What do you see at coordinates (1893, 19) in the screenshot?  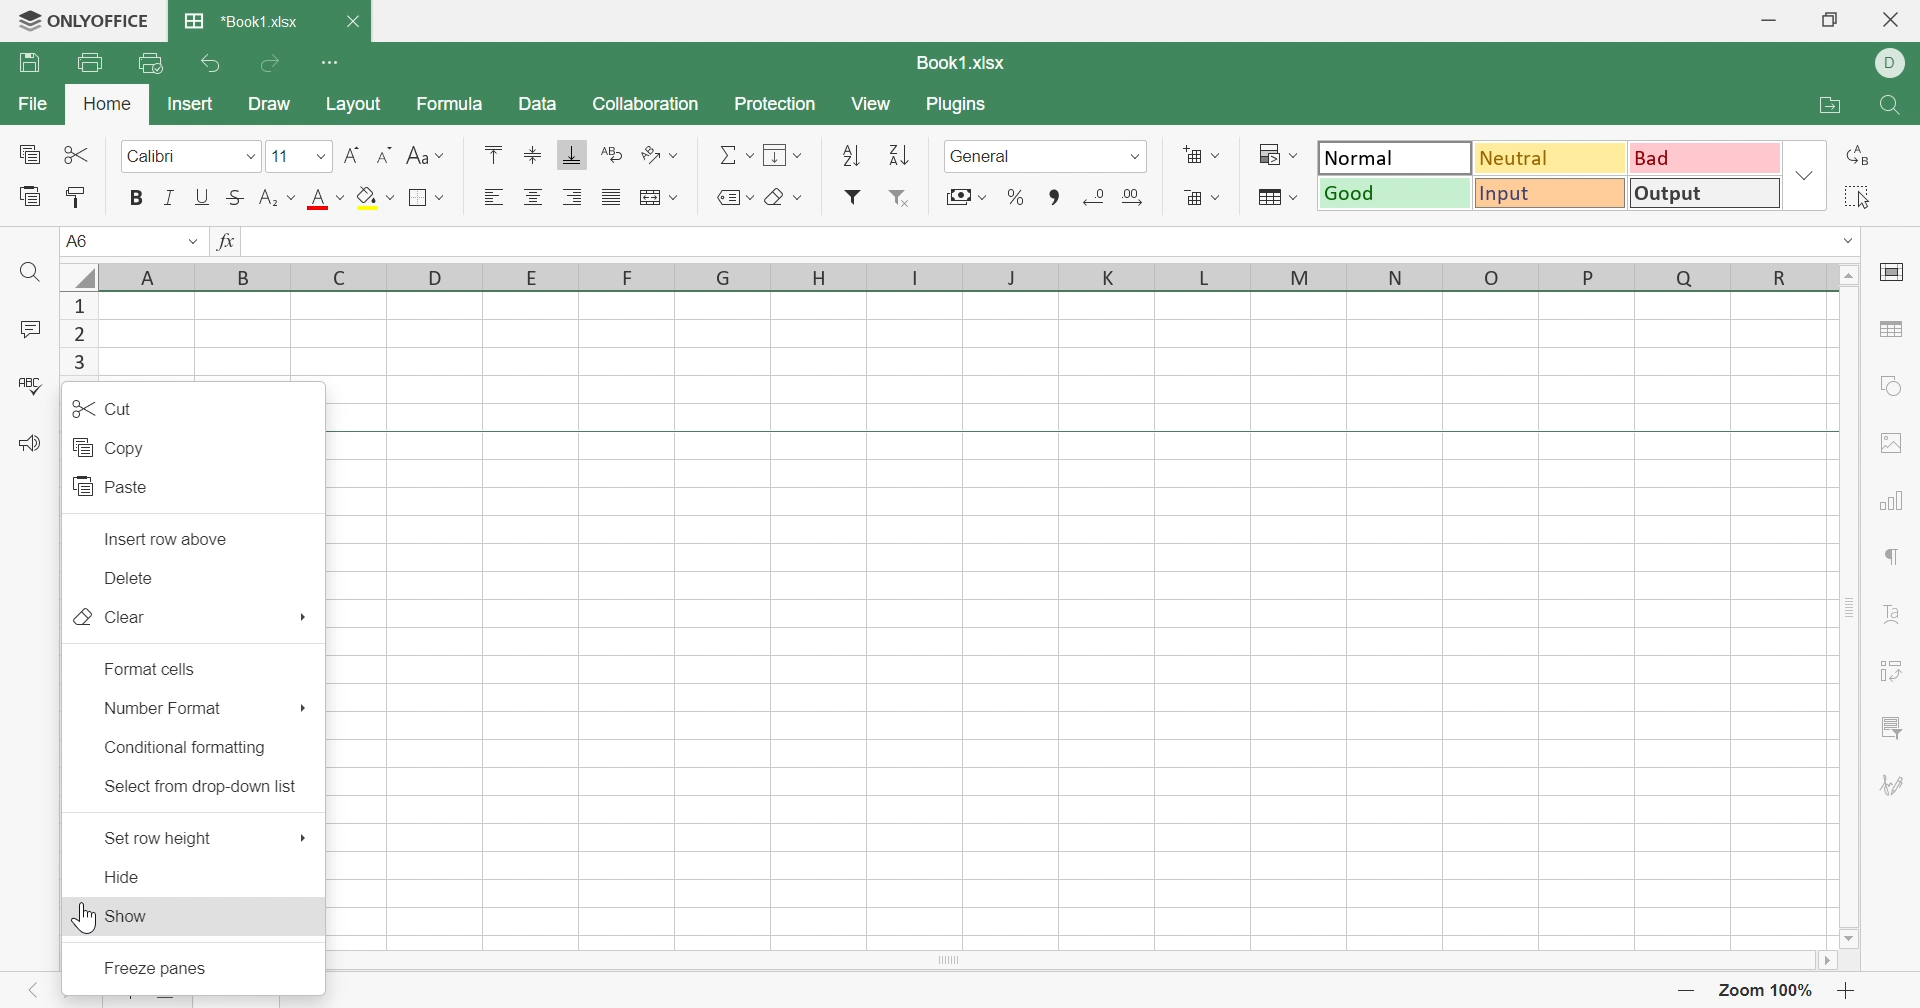 I see `Close` at bounding box center [1893, 19].